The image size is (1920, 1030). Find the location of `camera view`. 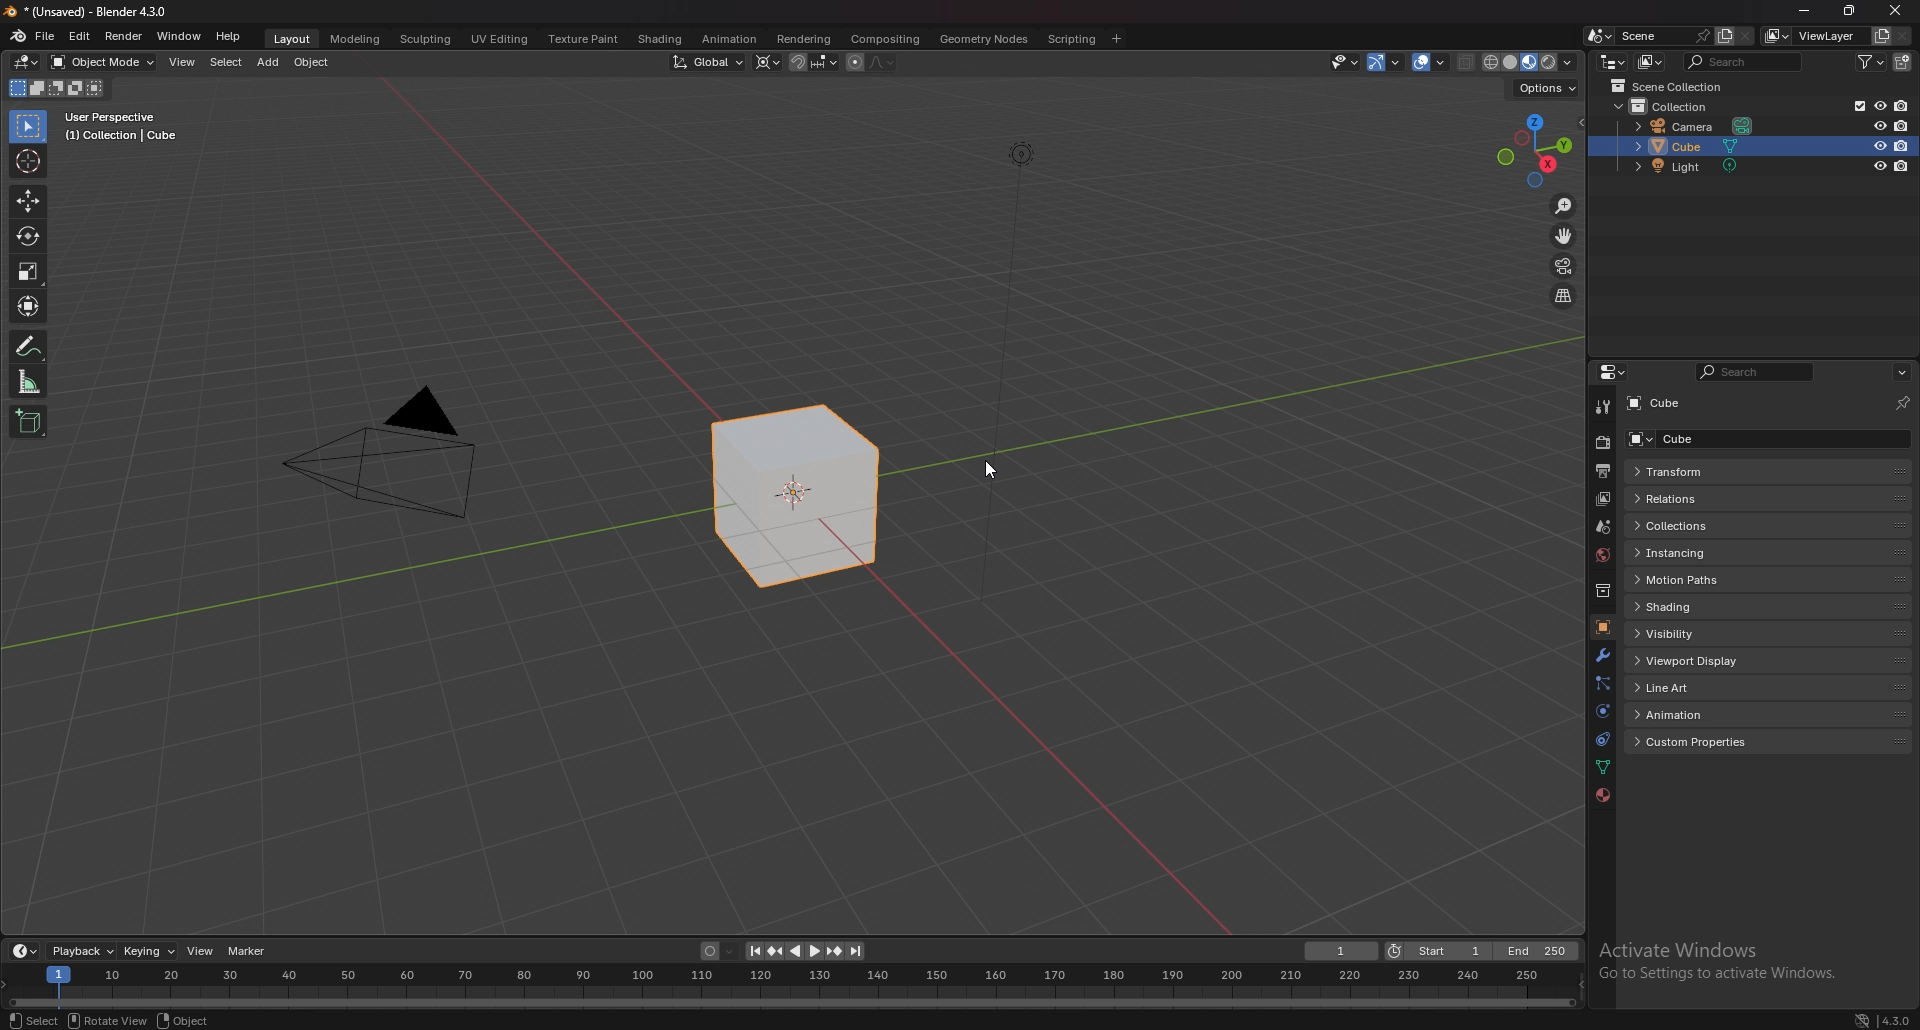

camera view is located at coordinates (1565, 265).